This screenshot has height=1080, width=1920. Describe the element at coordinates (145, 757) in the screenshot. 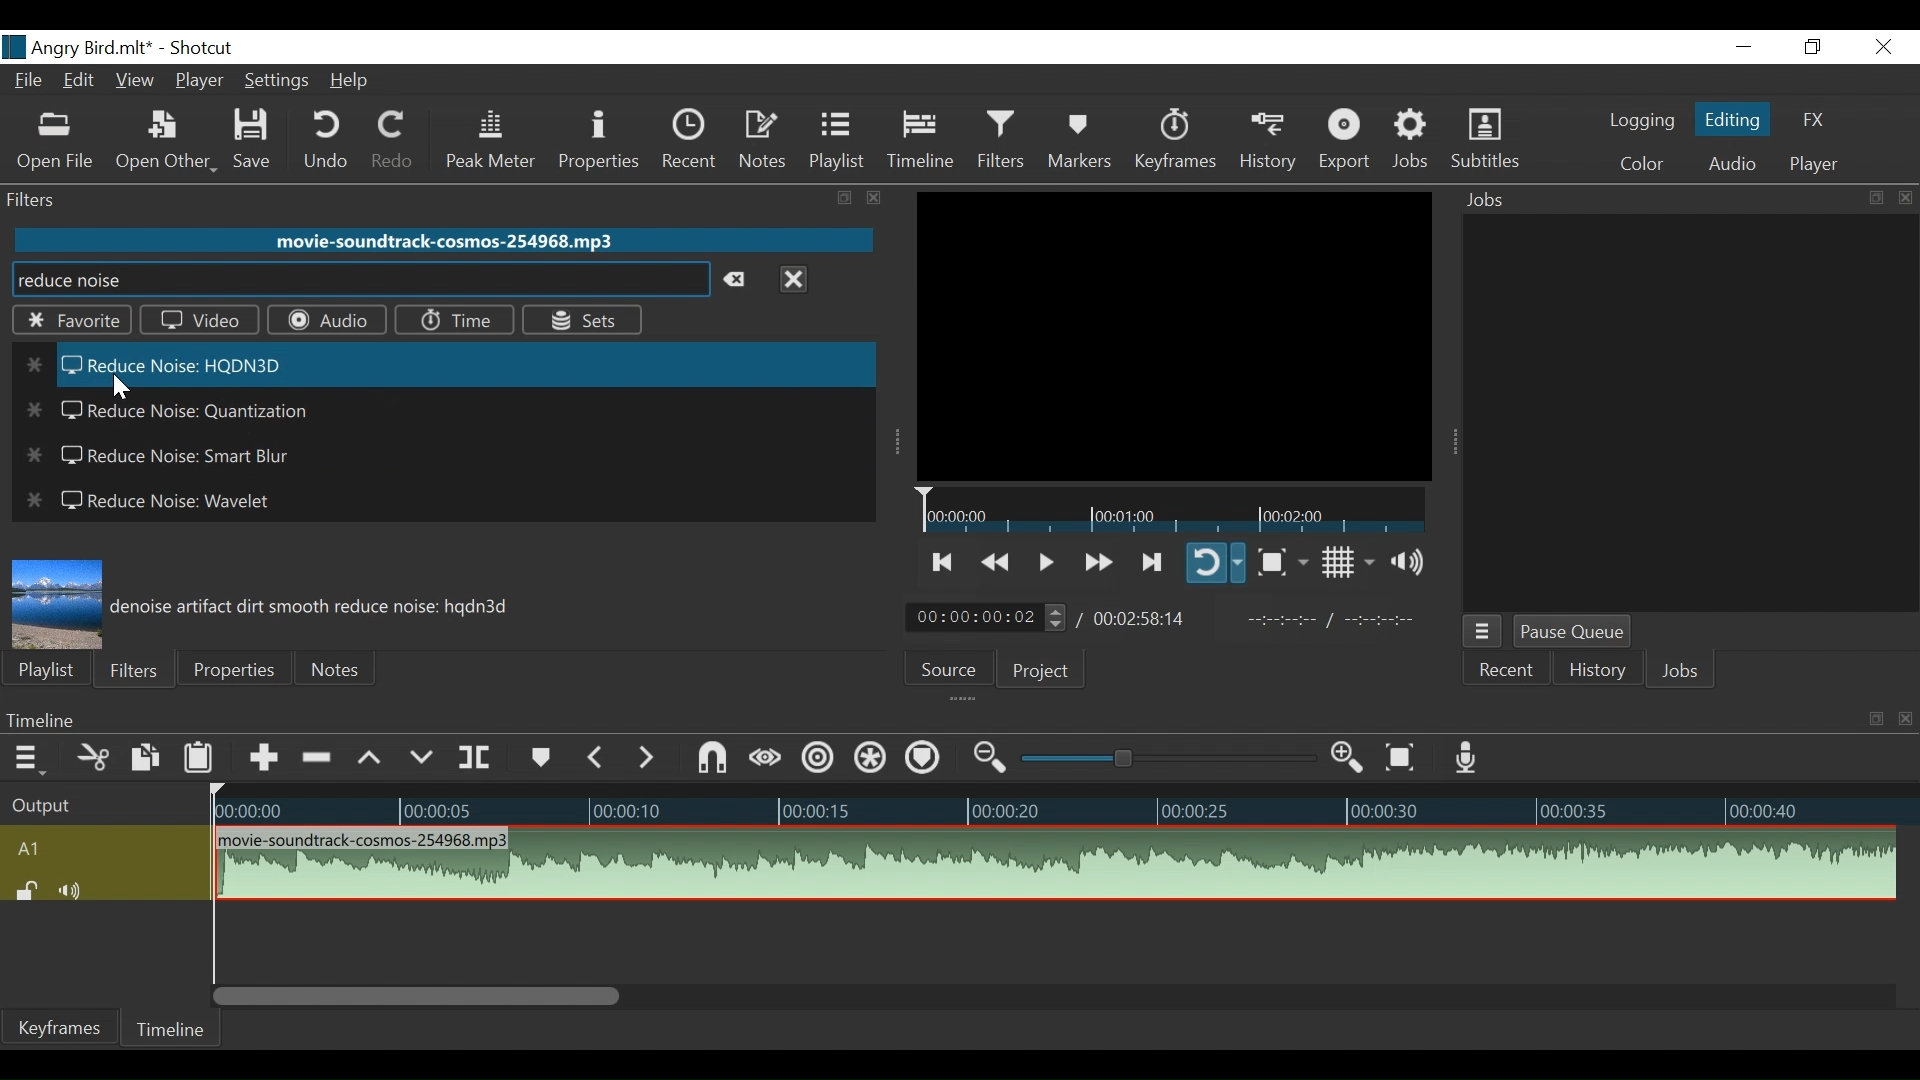

I see `Copy` at that location.